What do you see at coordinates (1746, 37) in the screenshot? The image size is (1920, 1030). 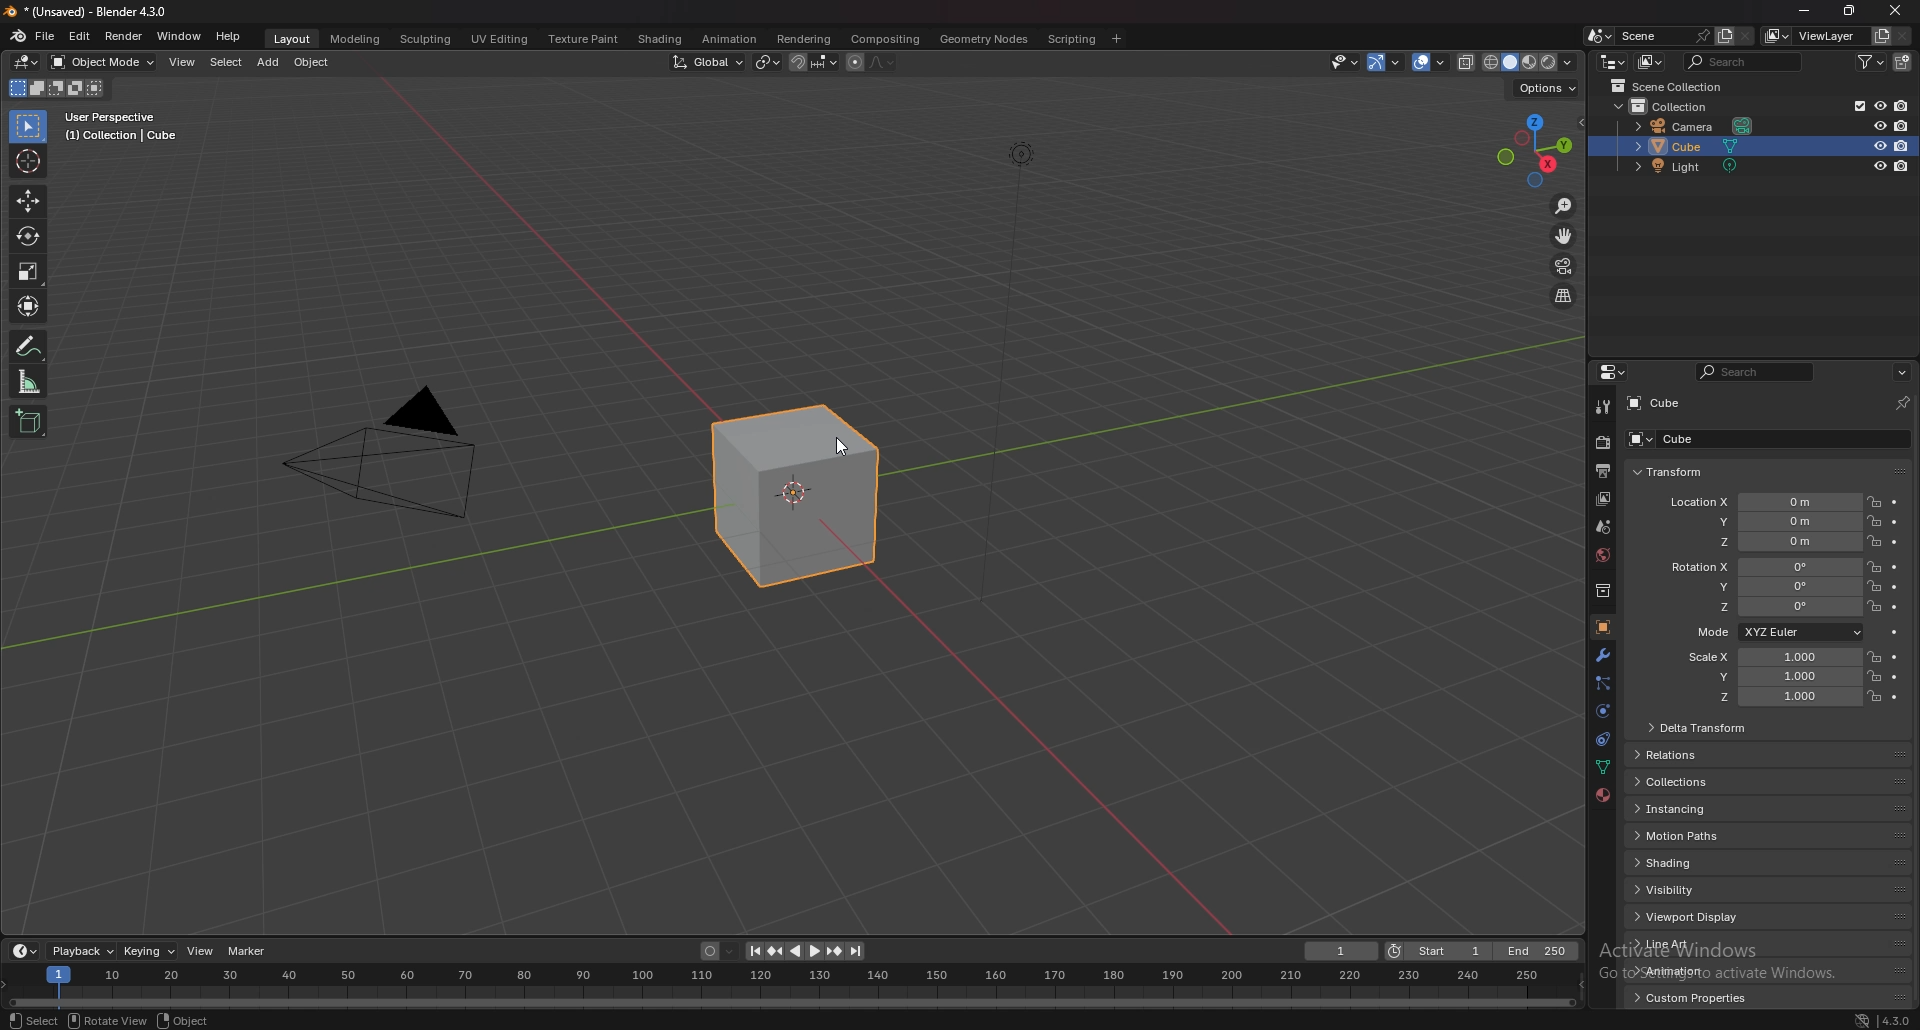 I see `delete scene` at bounding box center [1746, 37].